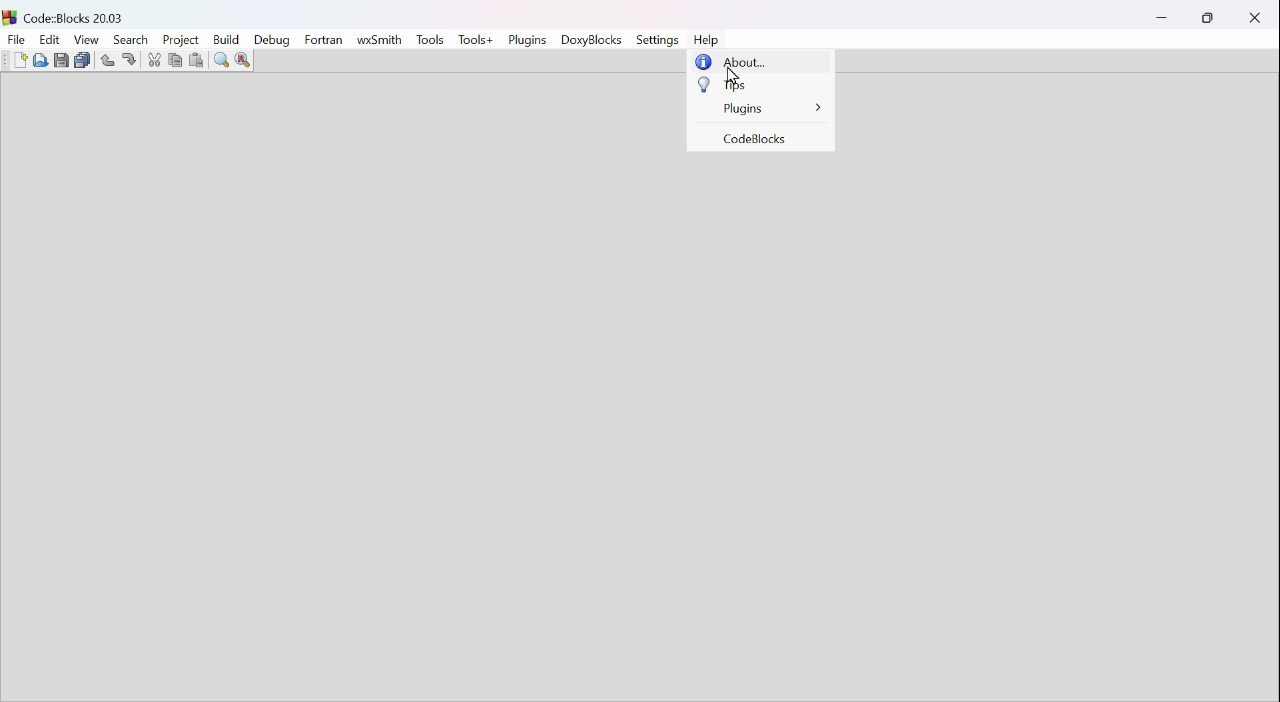 This screenshot has height=702, width=1280. I want to click on Plugins, so click(770, 106).